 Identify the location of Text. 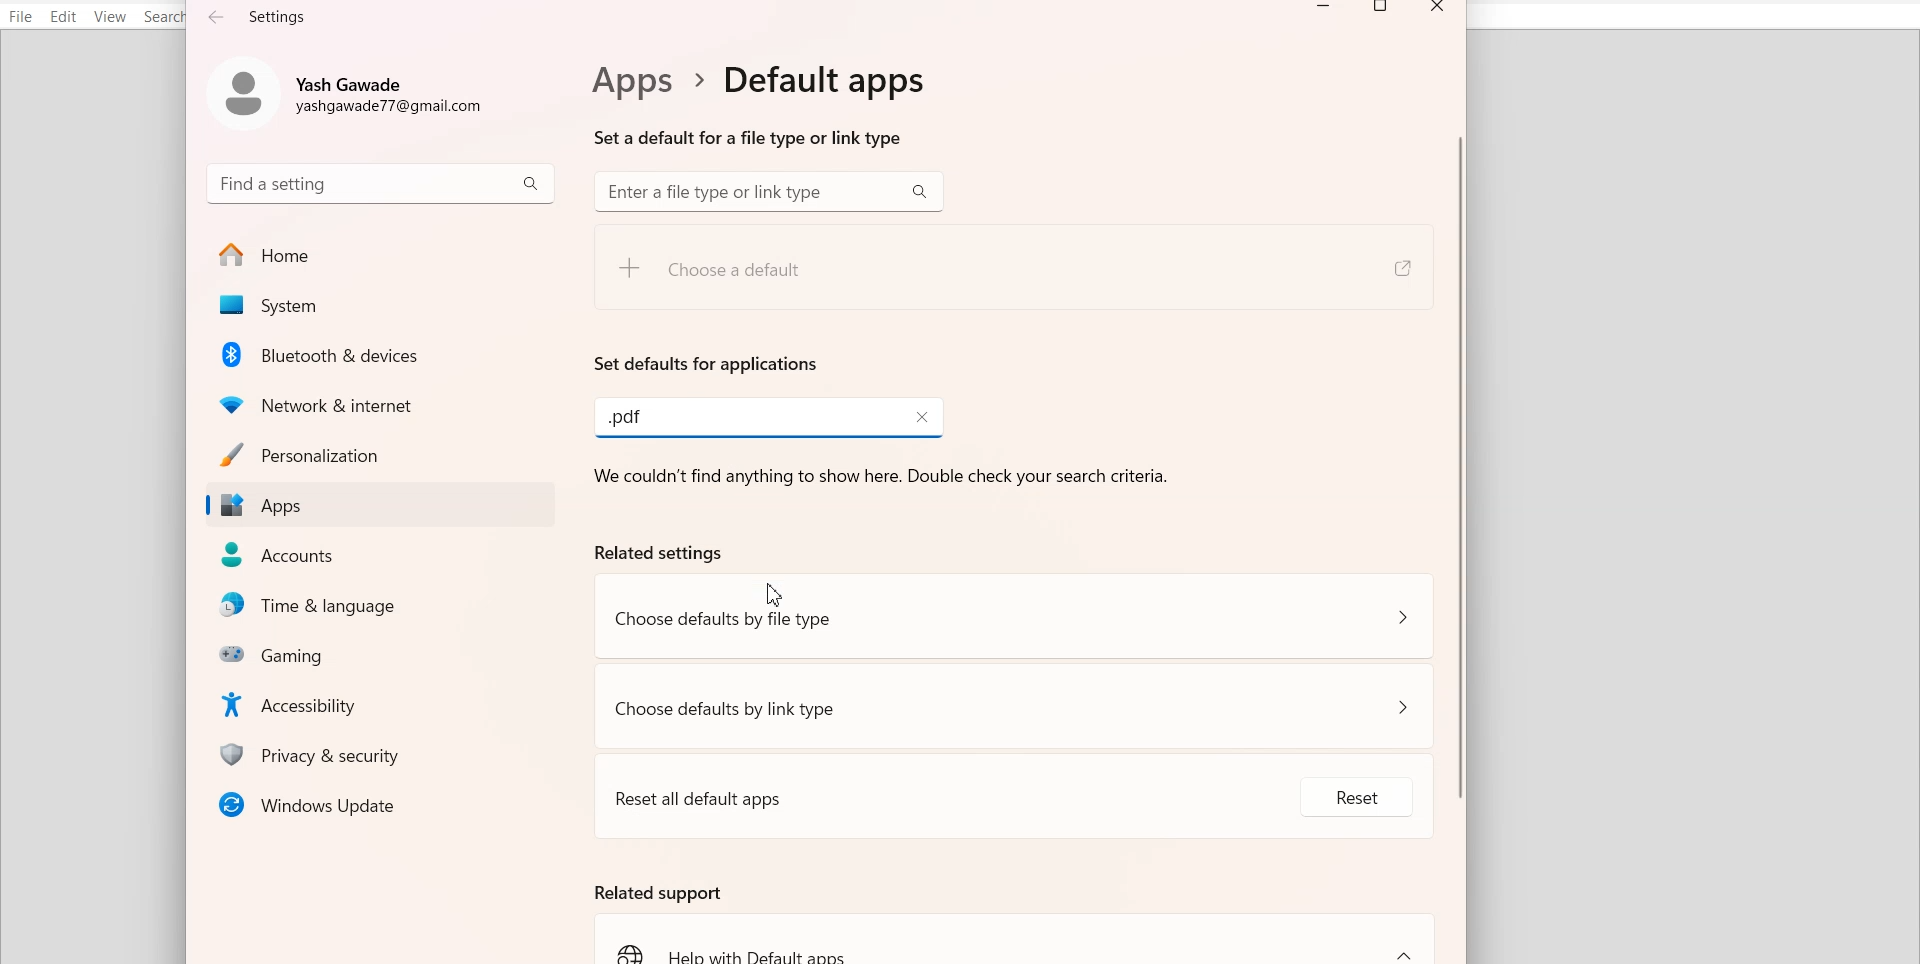
(754, 104).